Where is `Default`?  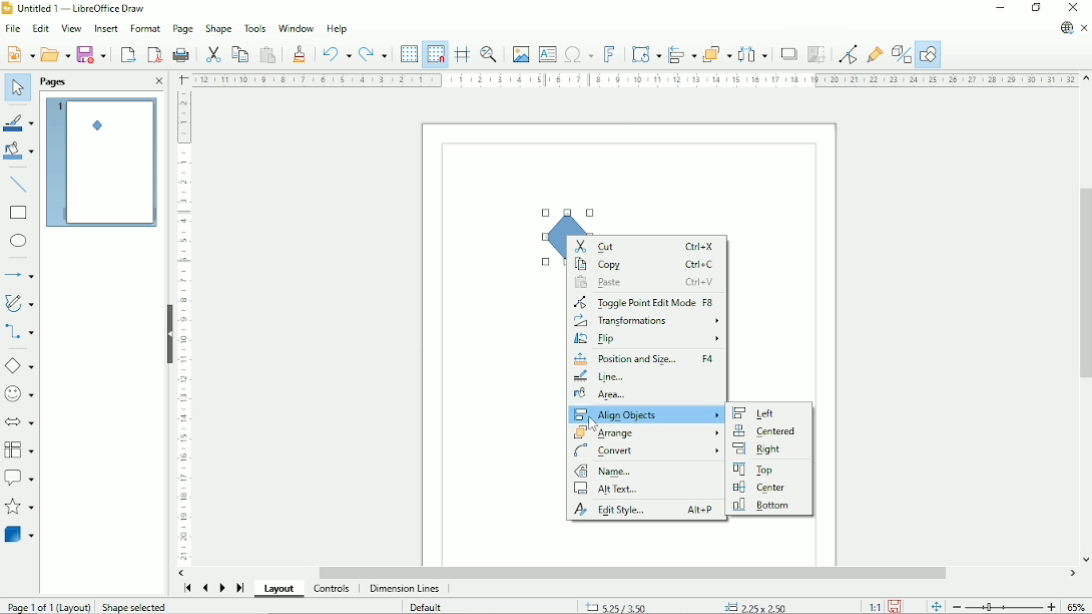
Default is located at coordinates (427, 607).